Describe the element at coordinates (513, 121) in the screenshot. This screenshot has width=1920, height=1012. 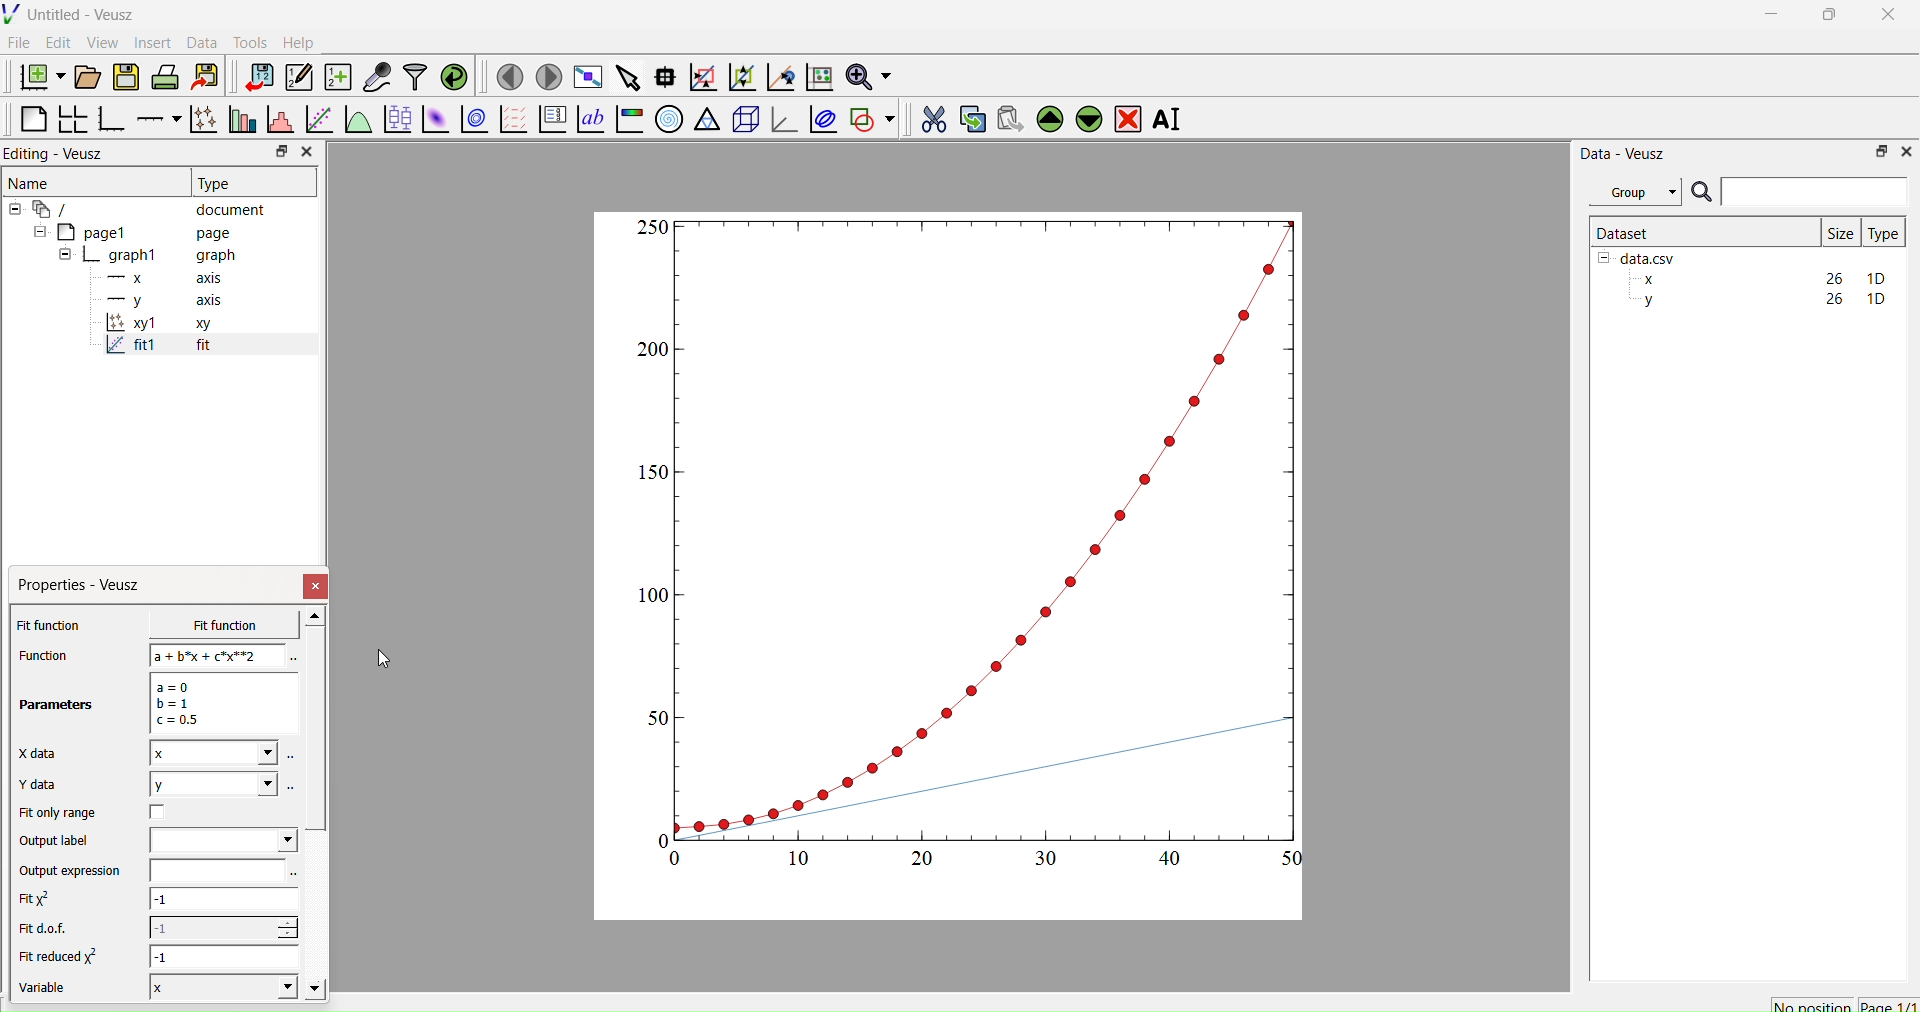
I see `Plot Vector Field` at that location.